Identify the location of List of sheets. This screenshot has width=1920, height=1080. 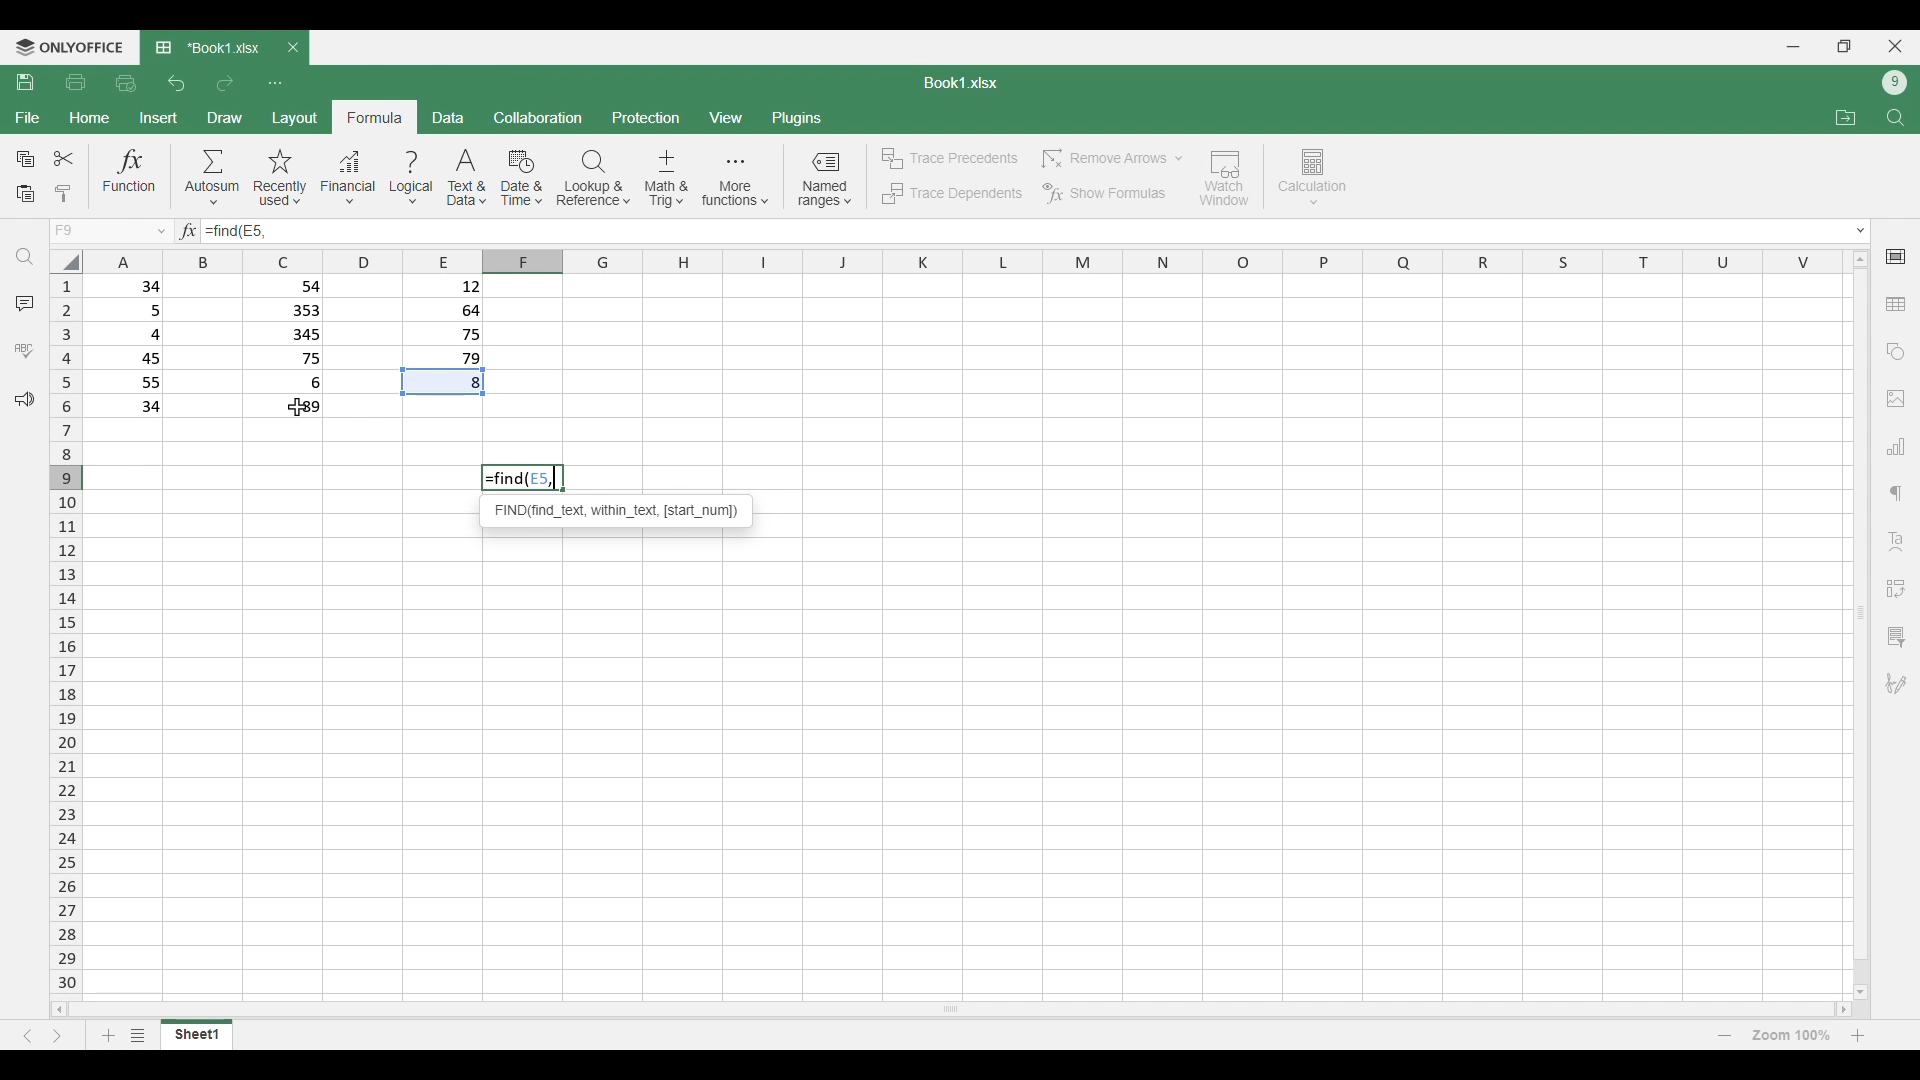
(139, 1035).